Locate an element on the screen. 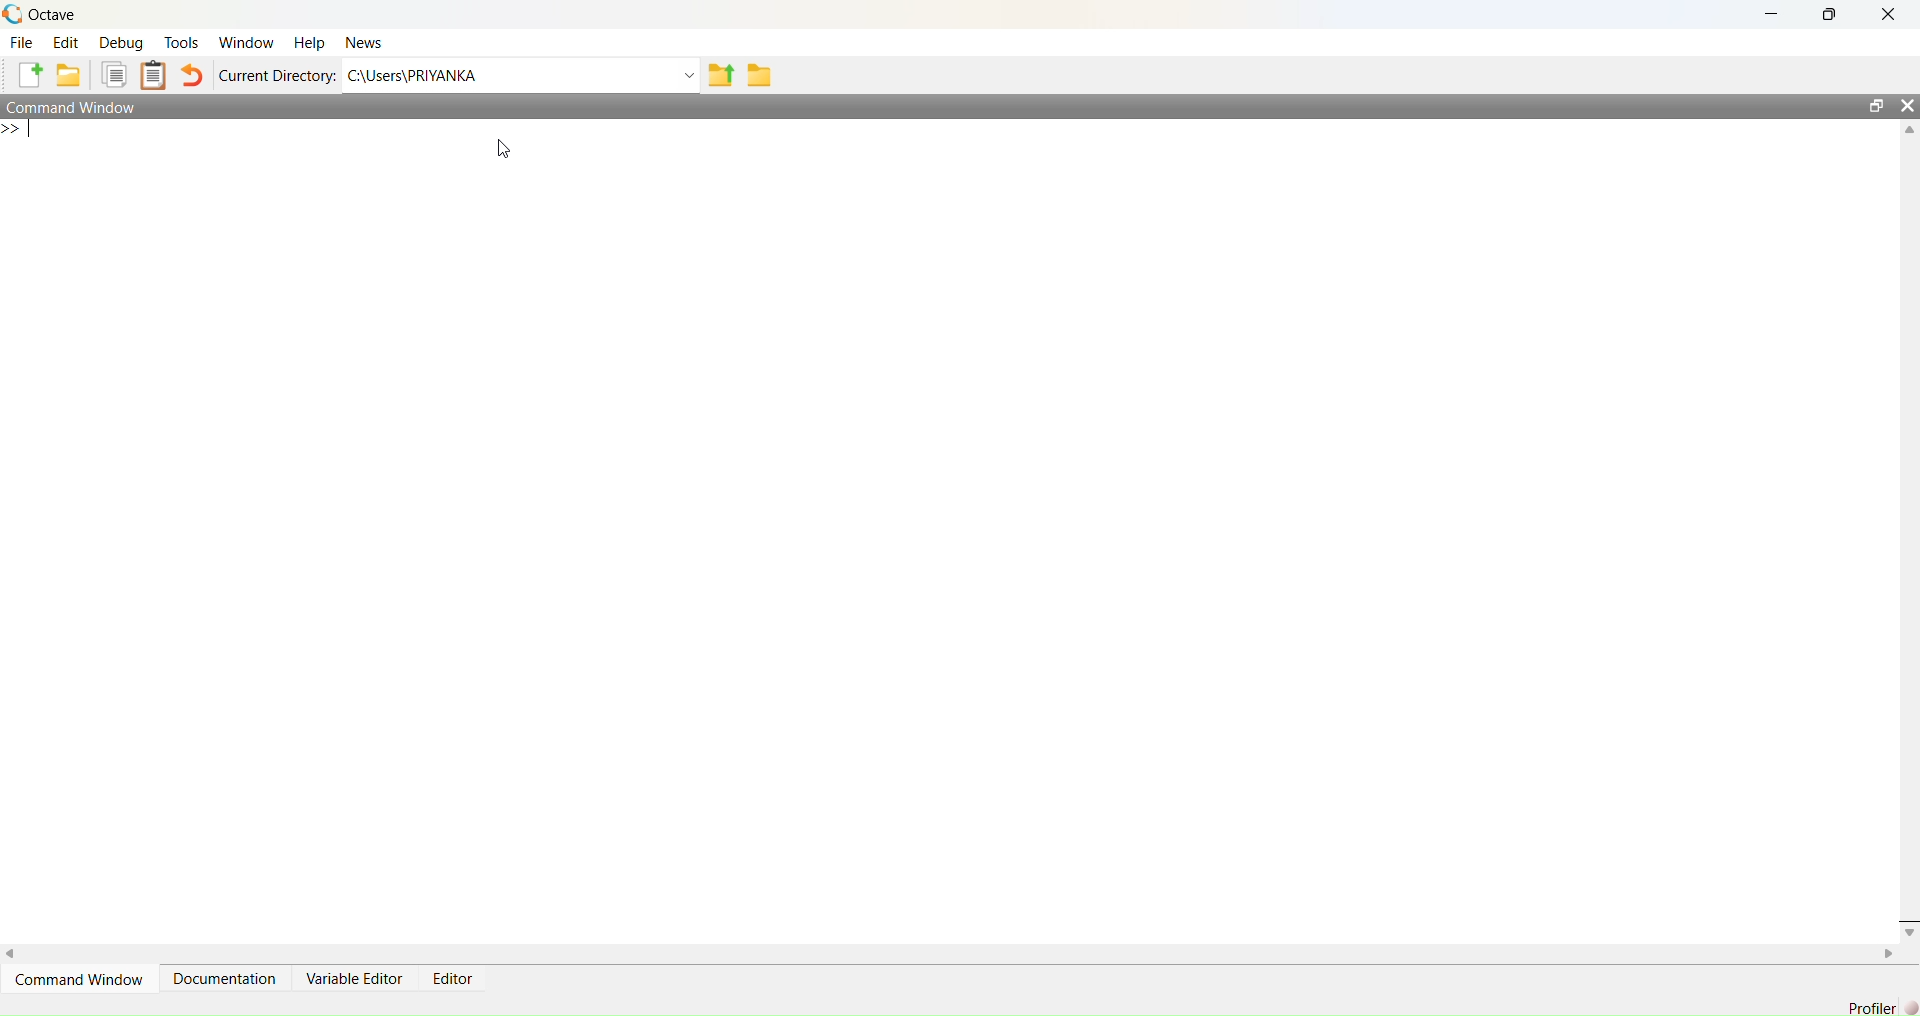 Image resolution: width=1920 pixels, height=1016 pixels. Help is located at coordinates (310, 44).